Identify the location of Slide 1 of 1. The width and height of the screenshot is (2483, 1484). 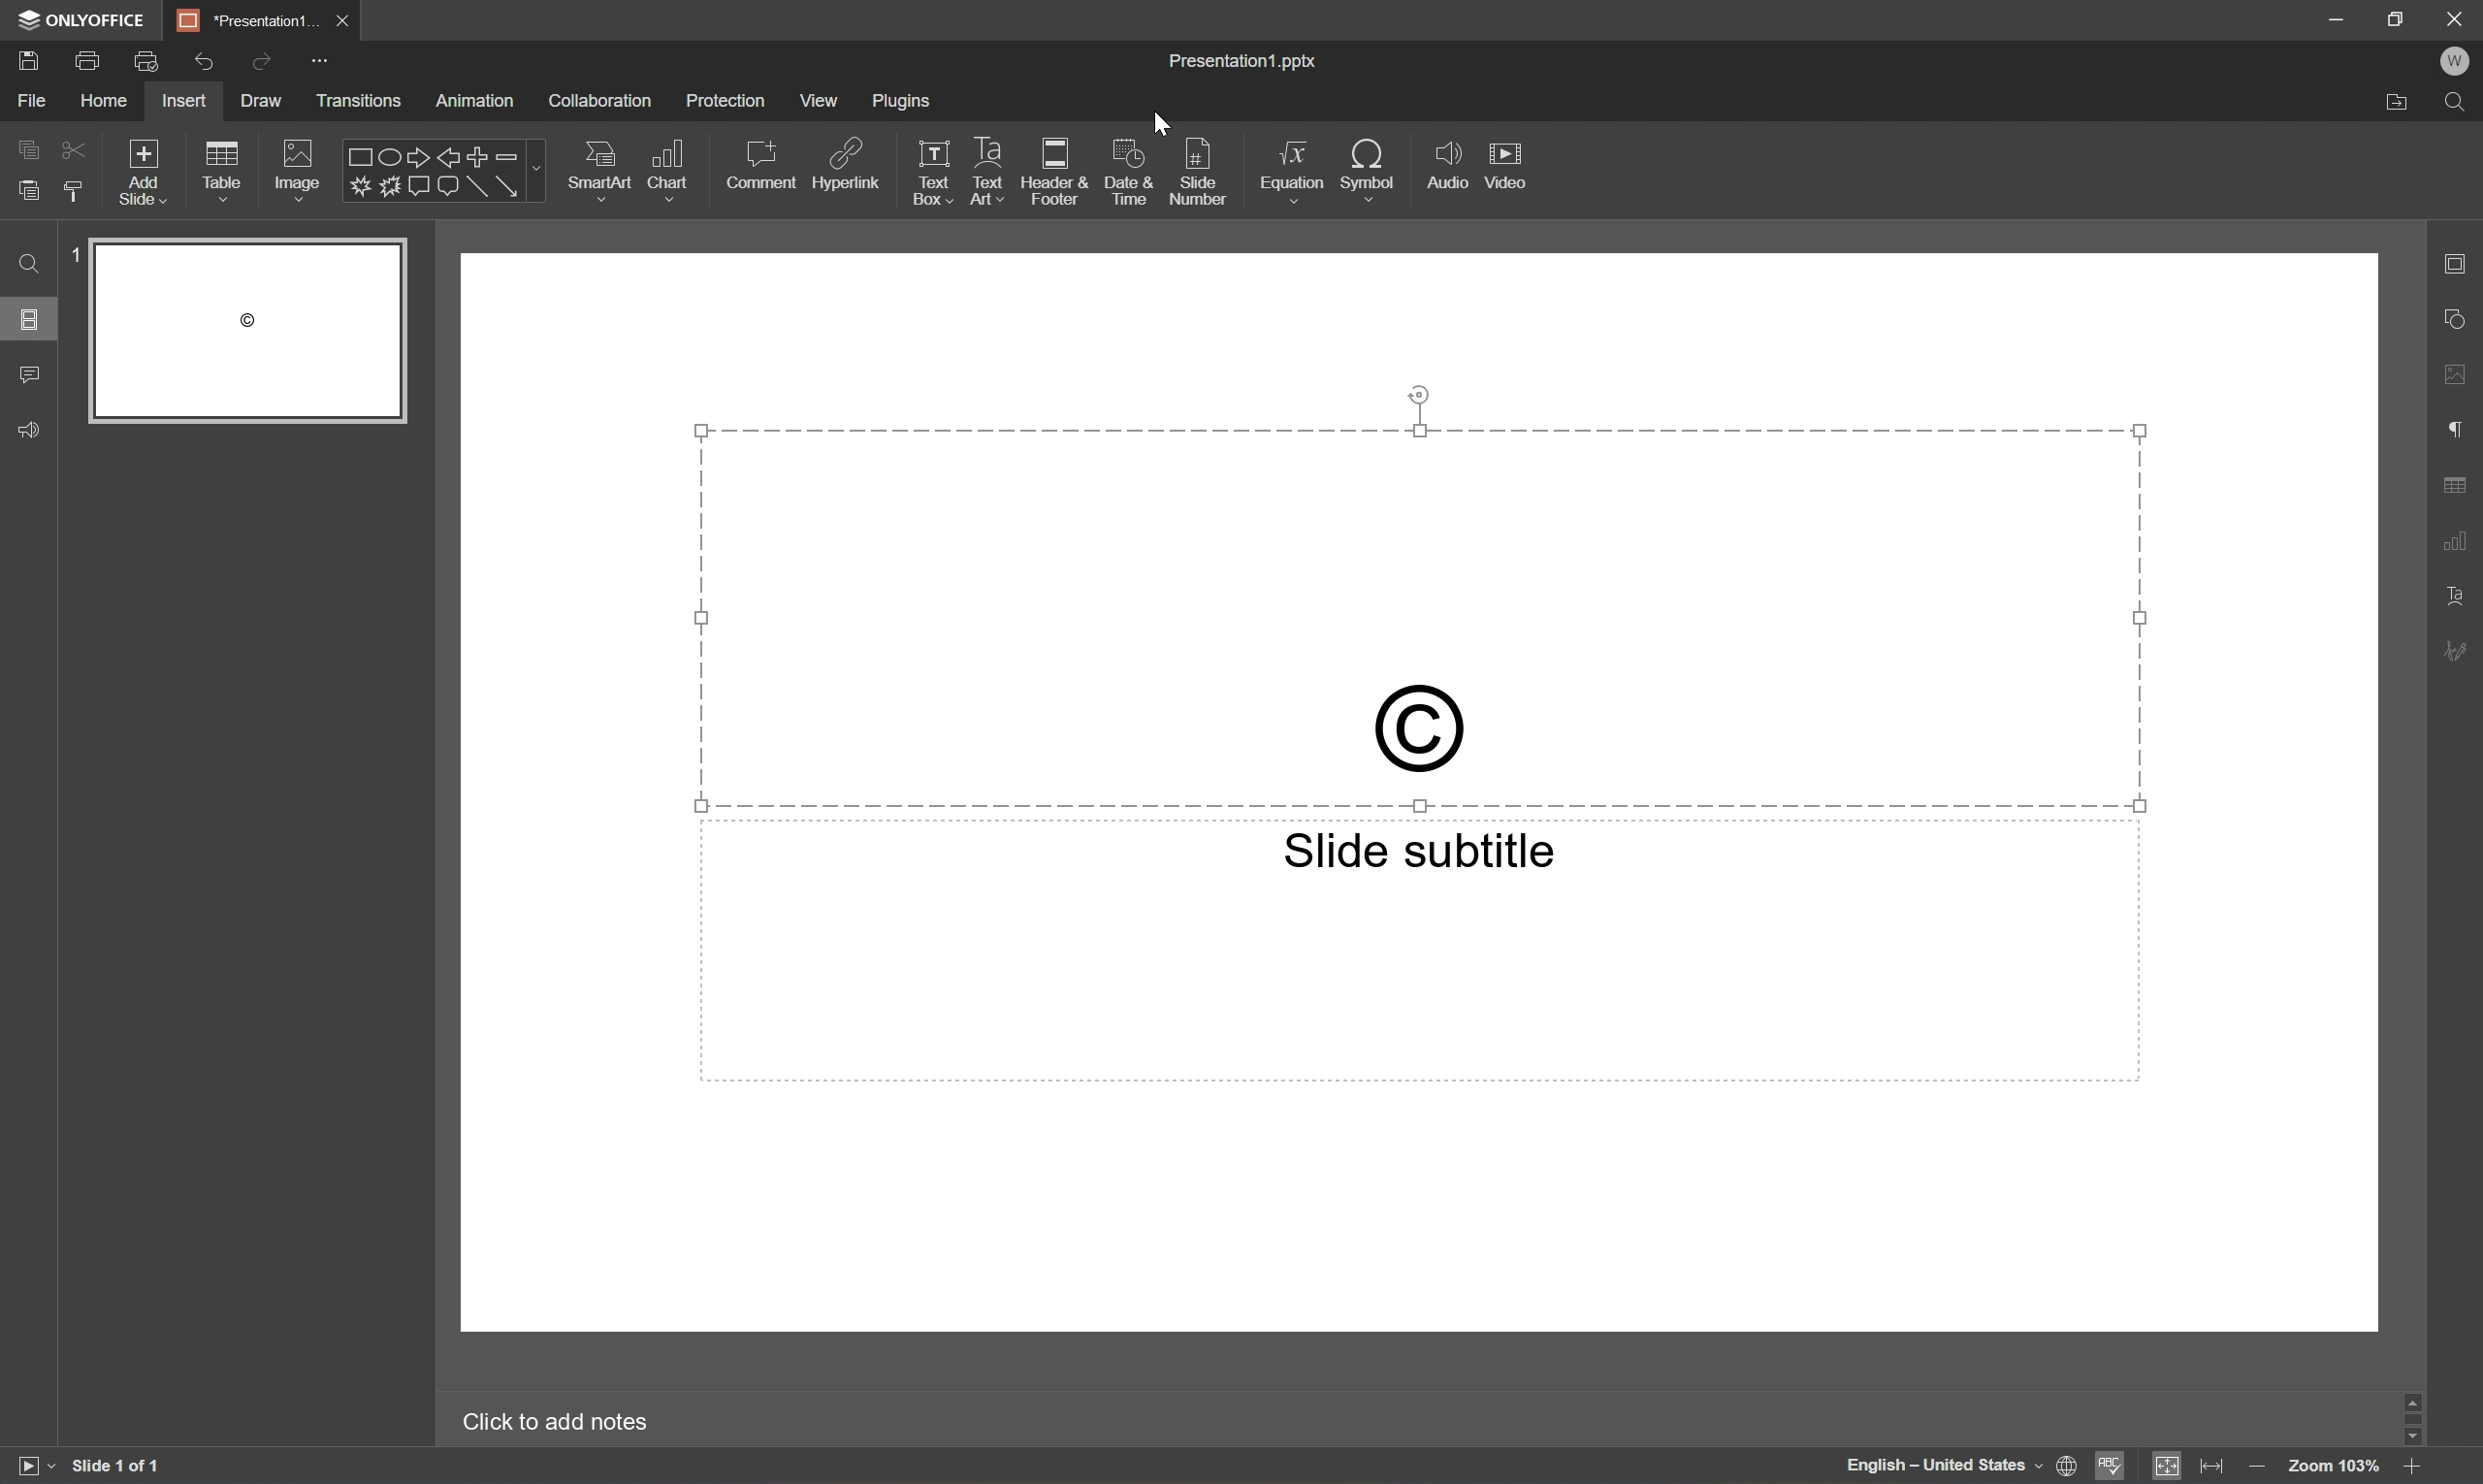
(140, 1460).